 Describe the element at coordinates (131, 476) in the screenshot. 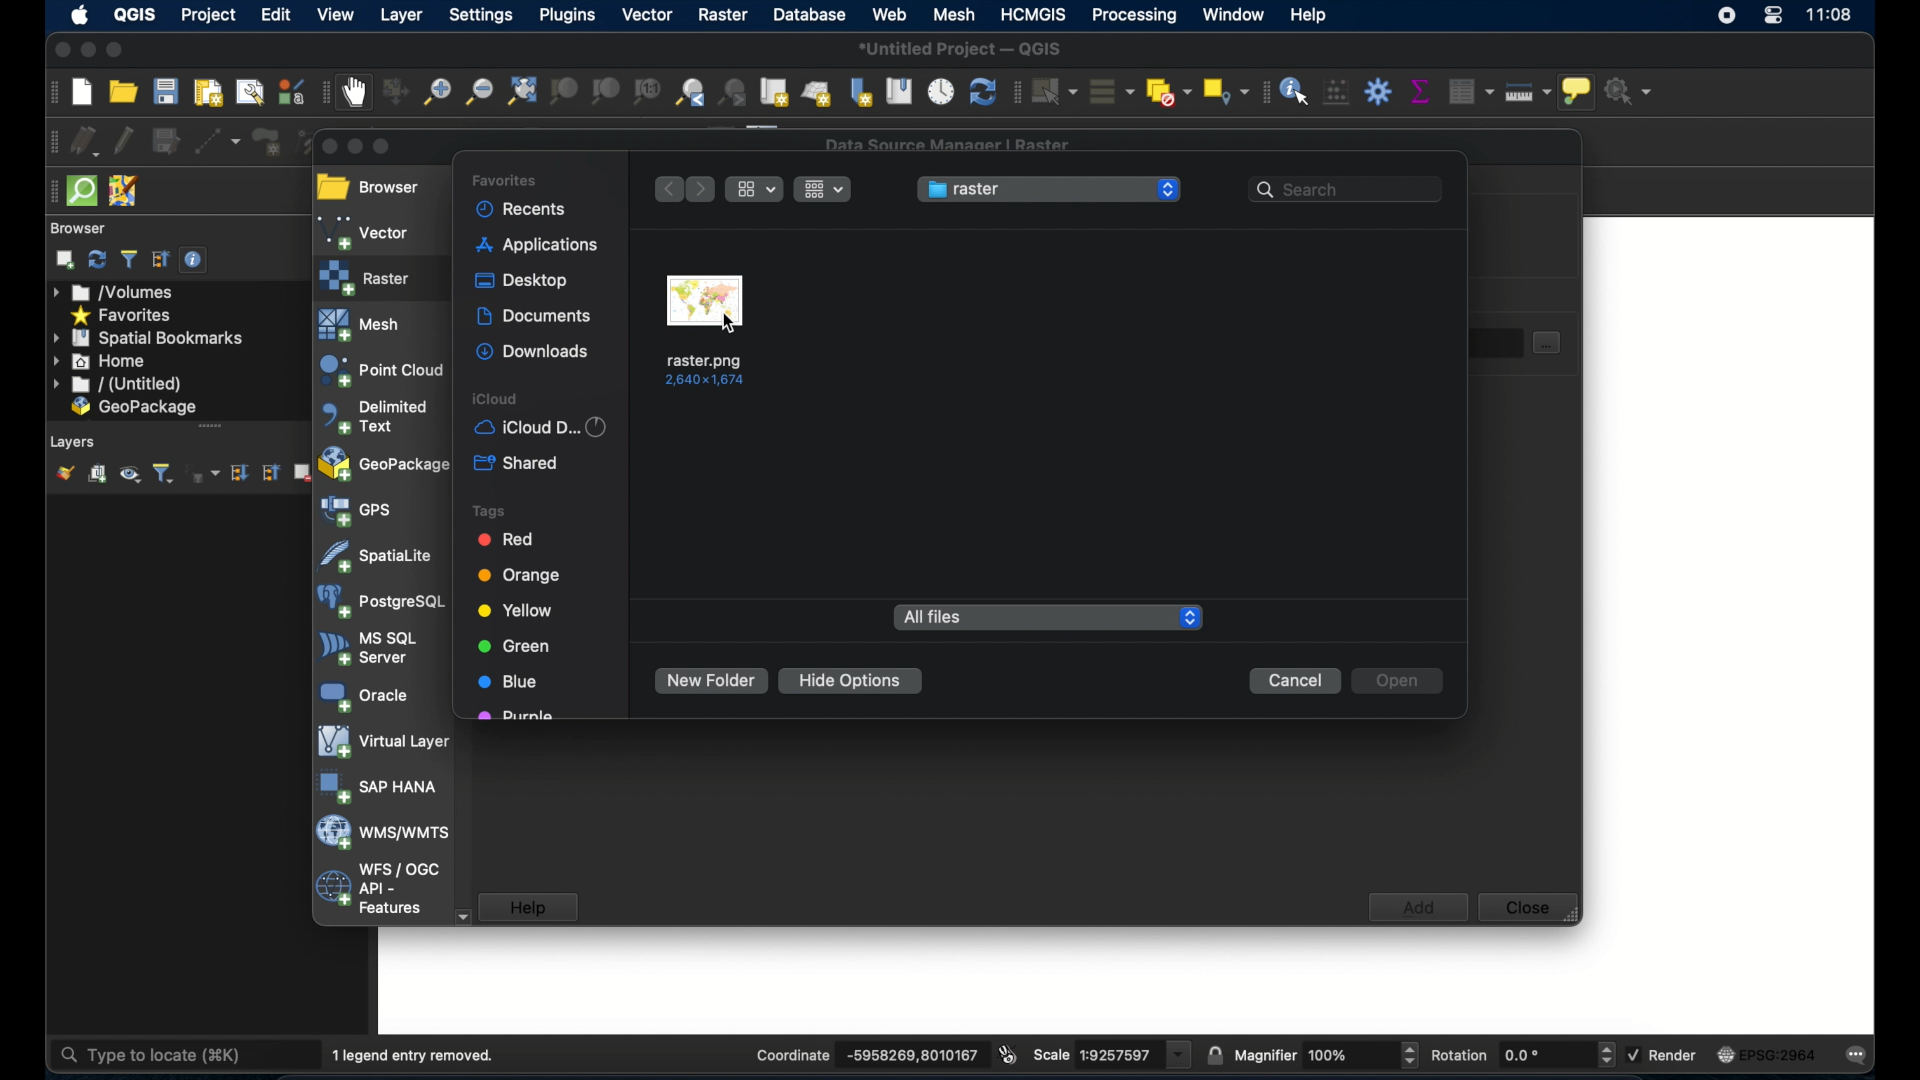

I see `manage map theme` at that location.